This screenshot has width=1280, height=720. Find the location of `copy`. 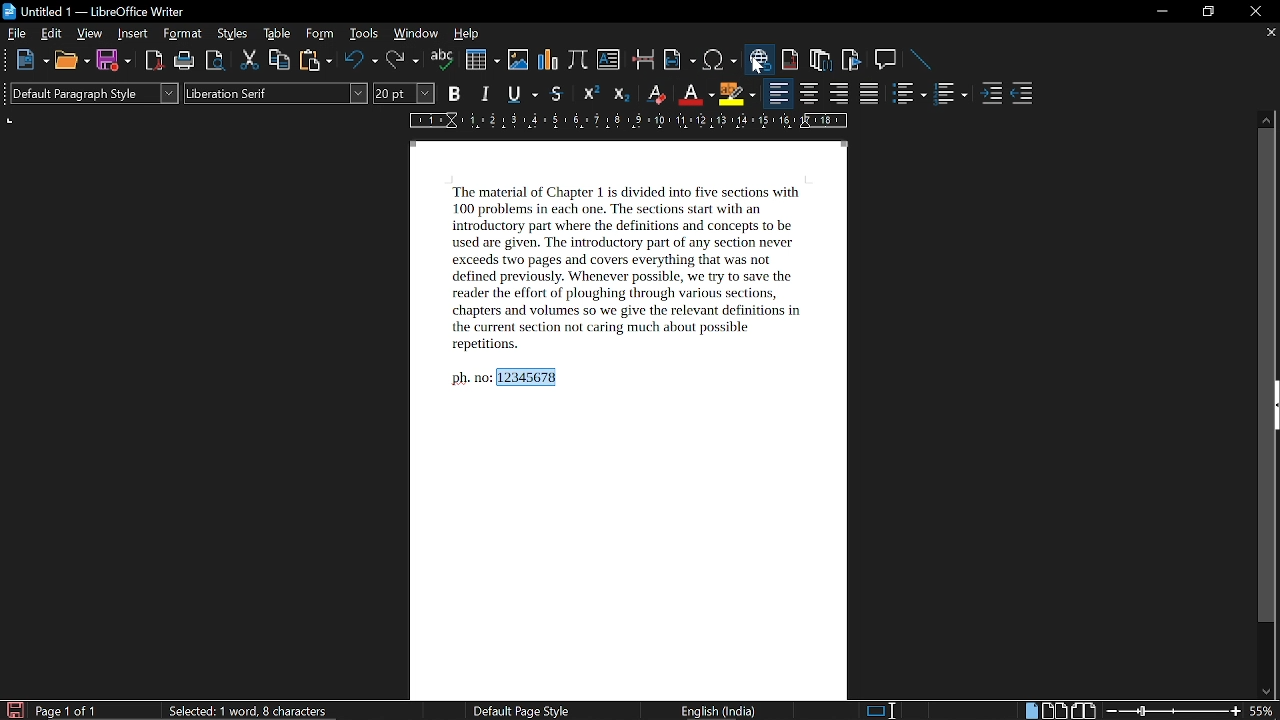

copy is located at coordinates (280, 61).